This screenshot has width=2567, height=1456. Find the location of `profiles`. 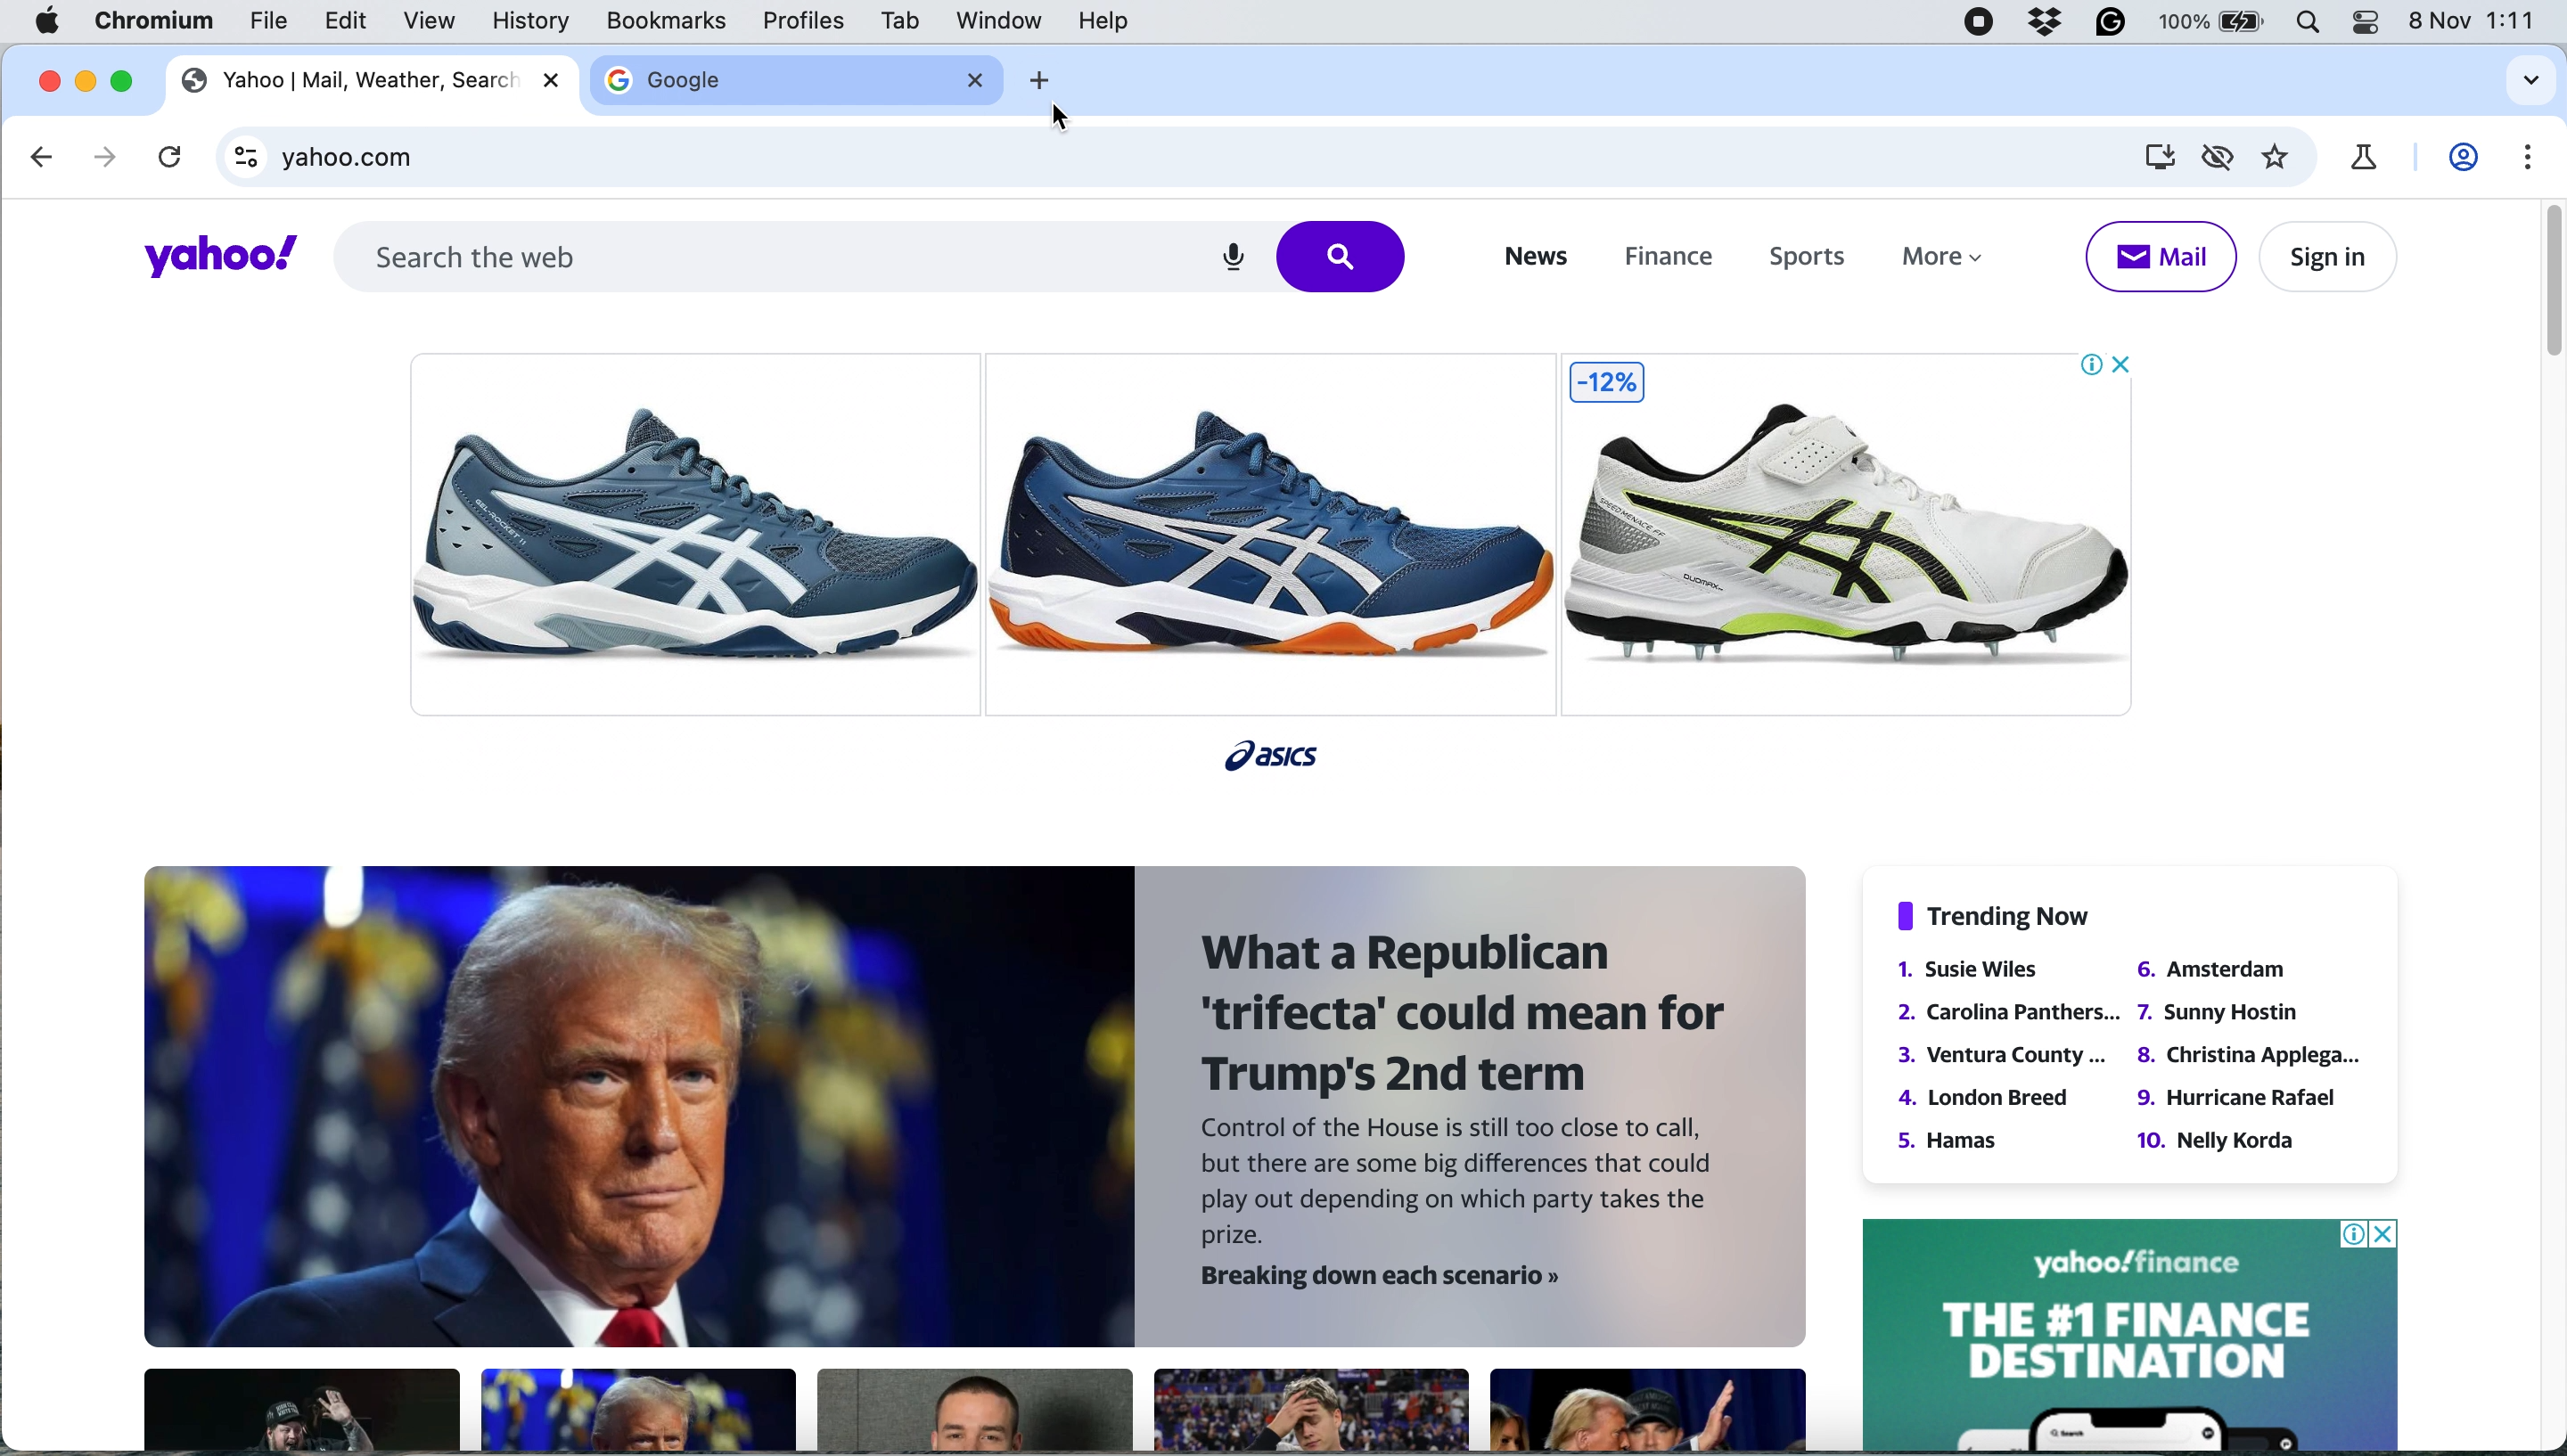

profiles is located at coordinates (806, 22).